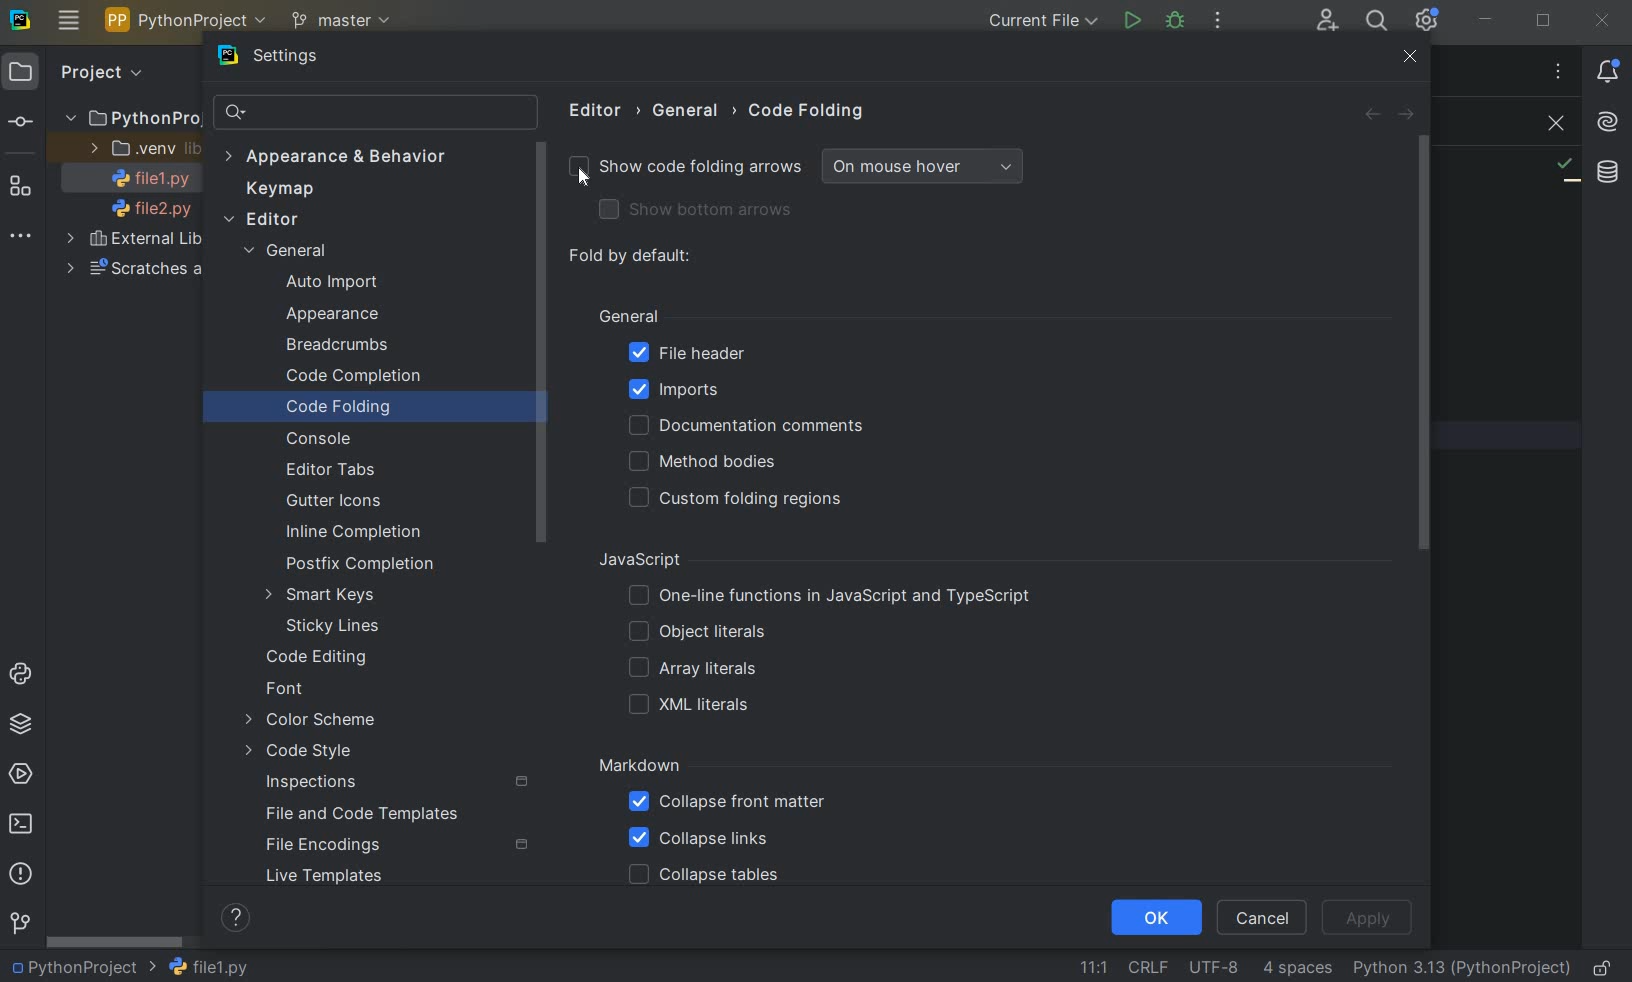 The image size is (1632, 982). What do you see at coordinates (142, 210) in the screenshot?
I see `FILE NAME 2` at bounding box center [142, 210].